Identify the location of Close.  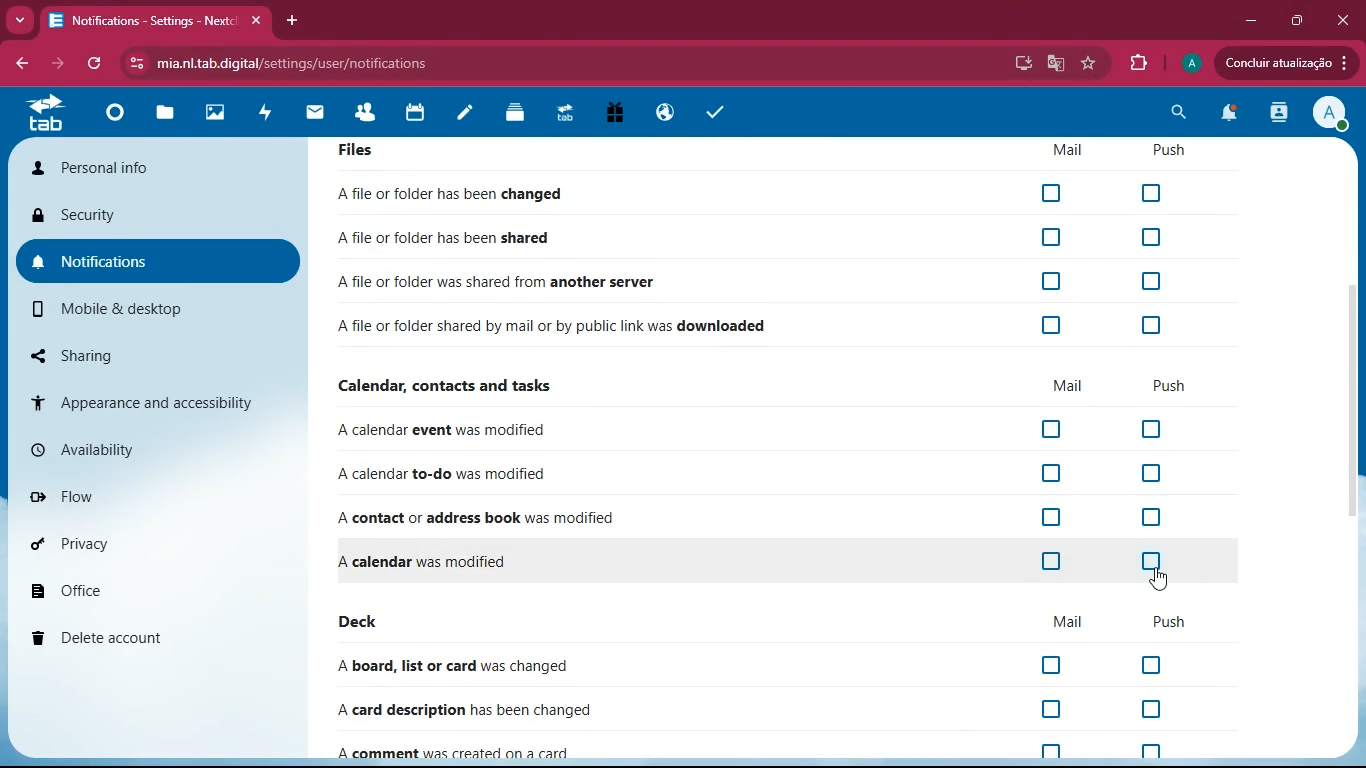
(1344, 19).